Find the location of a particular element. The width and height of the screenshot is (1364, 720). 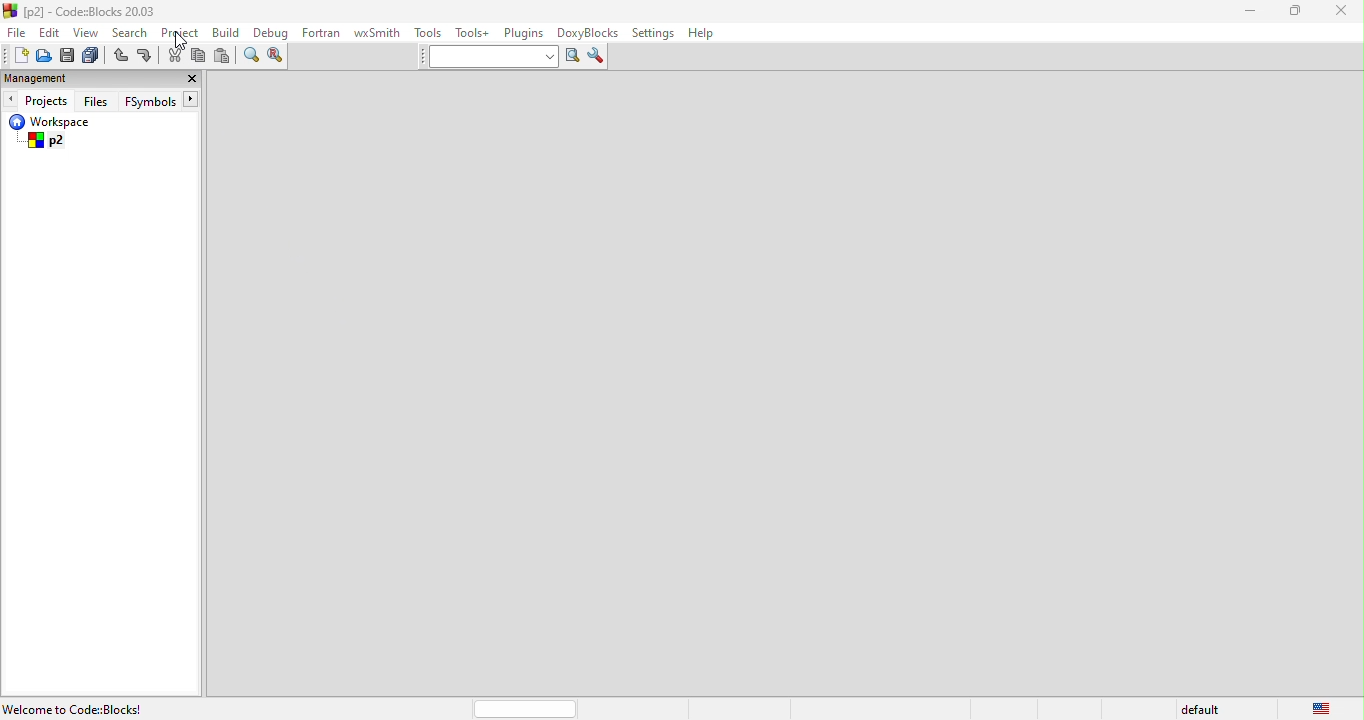

replace is located at coordinates (279, 56).